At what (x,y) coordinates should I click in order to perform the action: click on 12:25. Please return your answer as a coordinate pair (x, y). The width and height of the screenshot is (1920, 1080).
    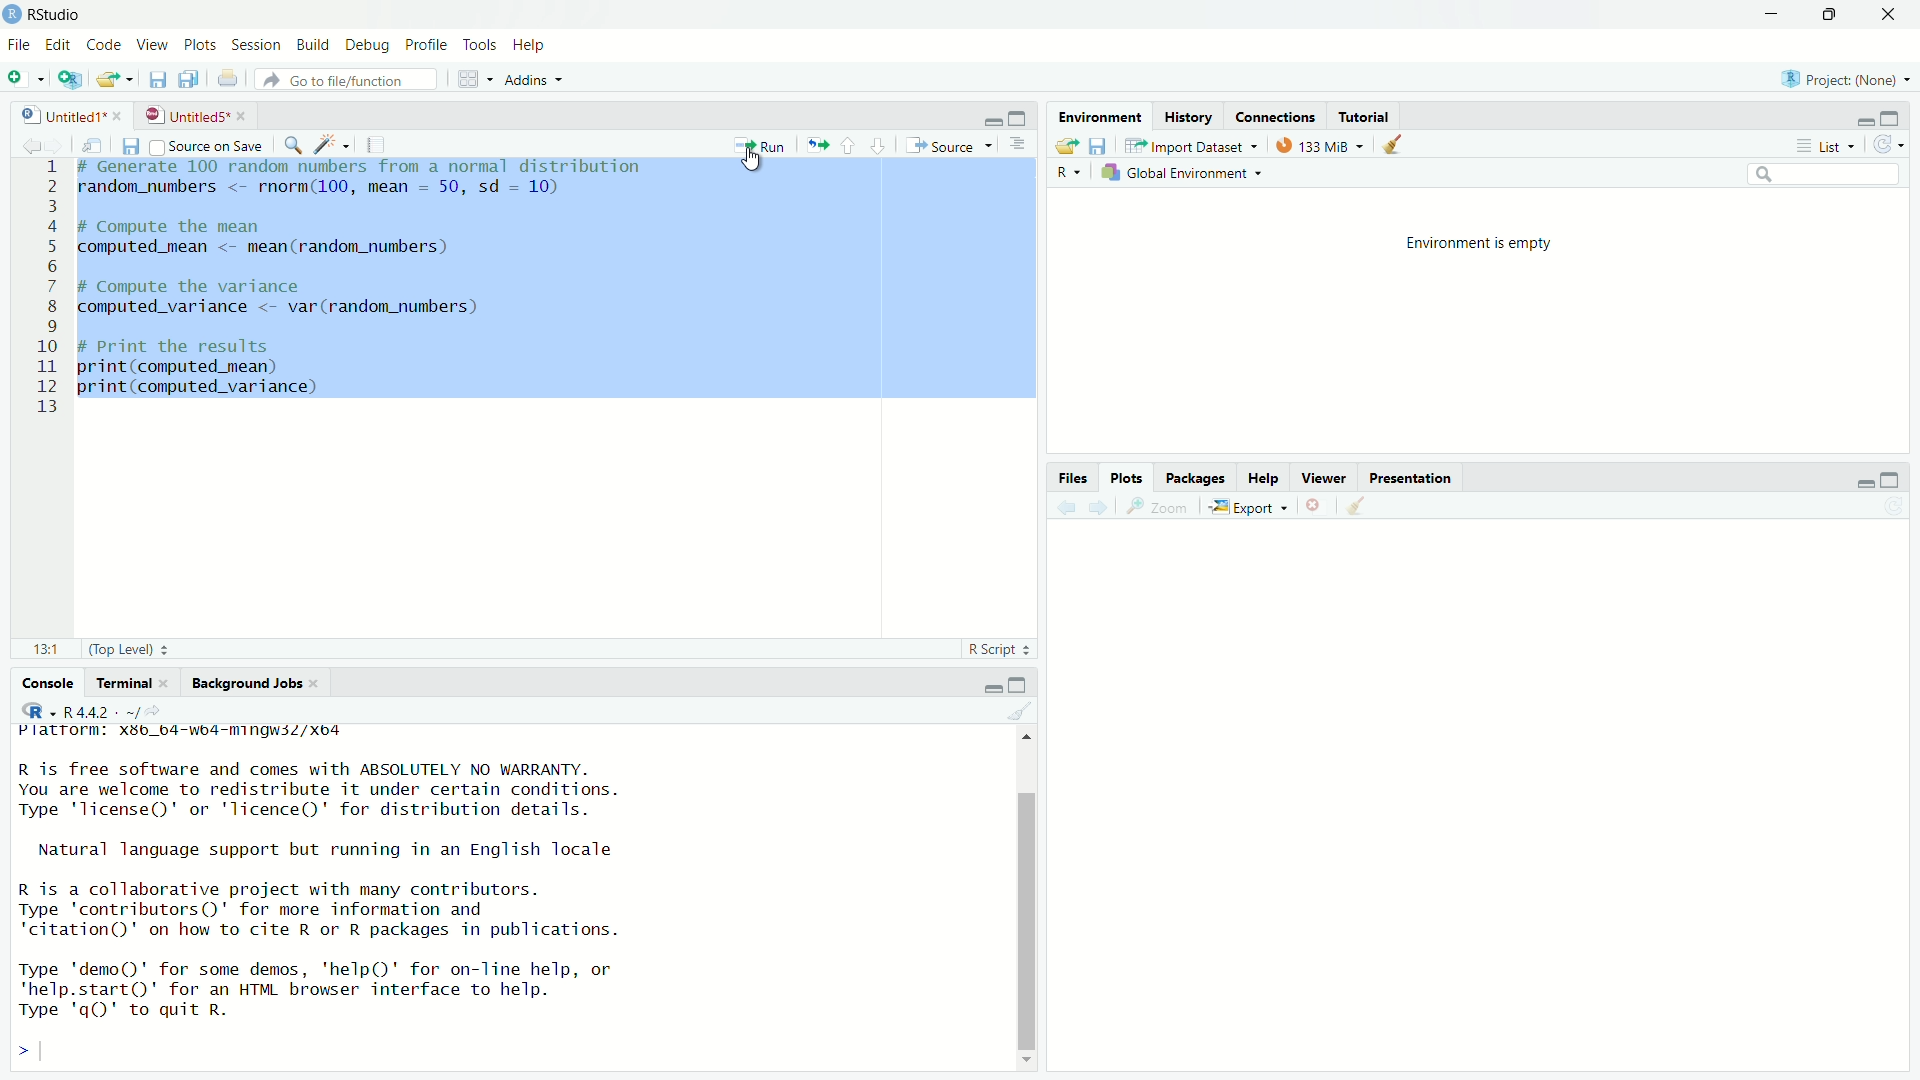
    Looking at the image, I should click on (40, 650).